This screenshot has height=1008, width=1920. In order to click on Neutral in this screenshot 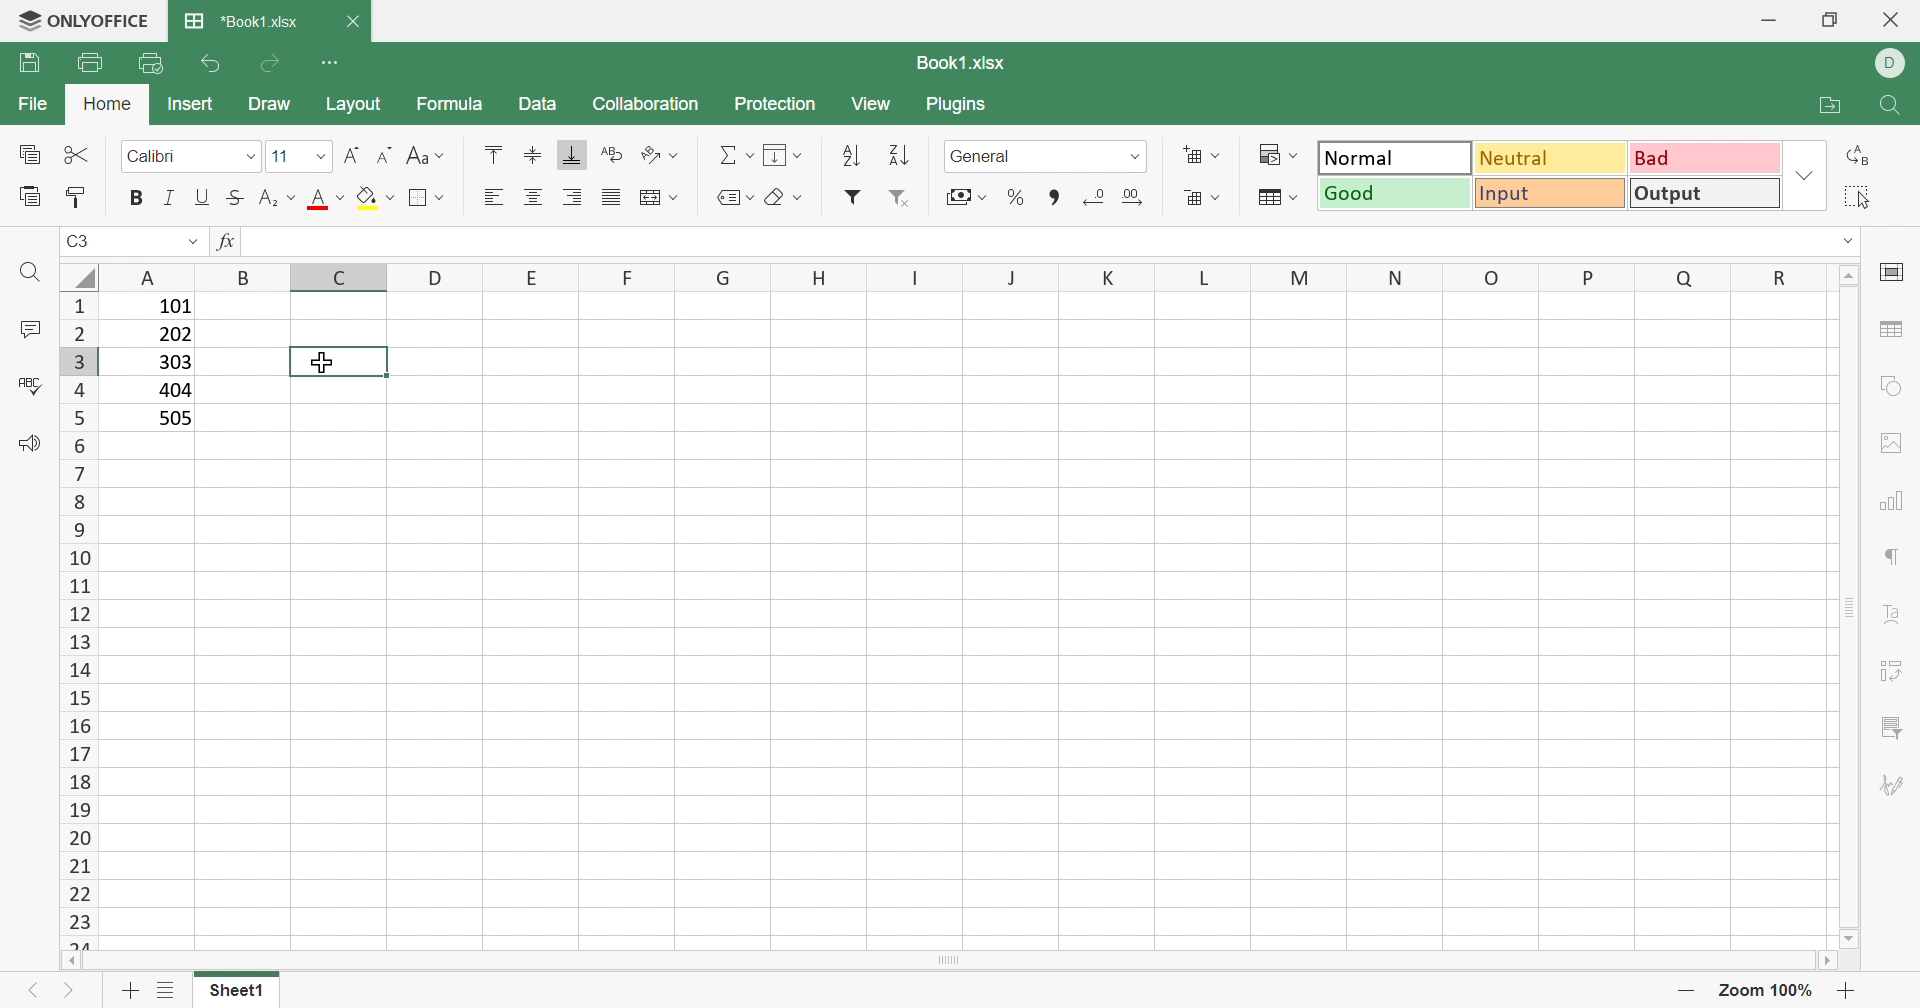, I will do `click(1552, 157)`.